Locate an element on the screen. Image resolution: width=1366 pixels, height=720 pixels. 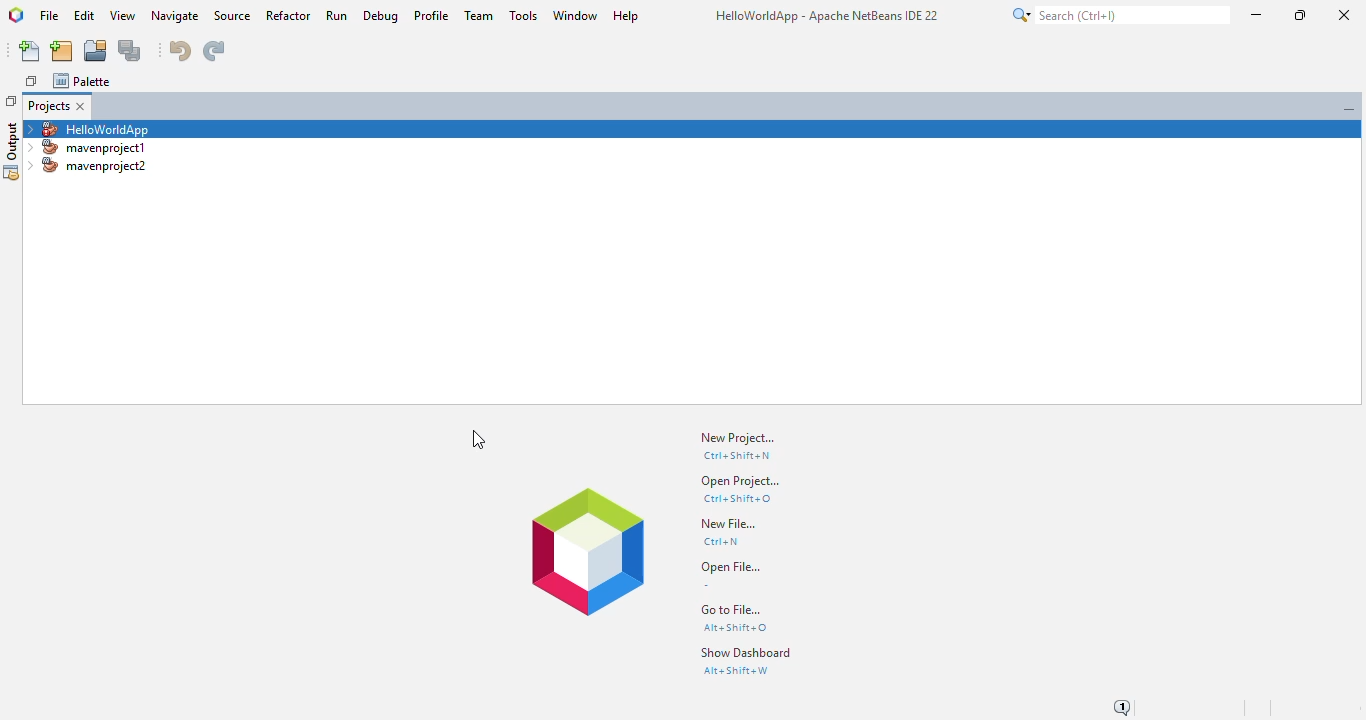
help is located at coordinates (626, 16).